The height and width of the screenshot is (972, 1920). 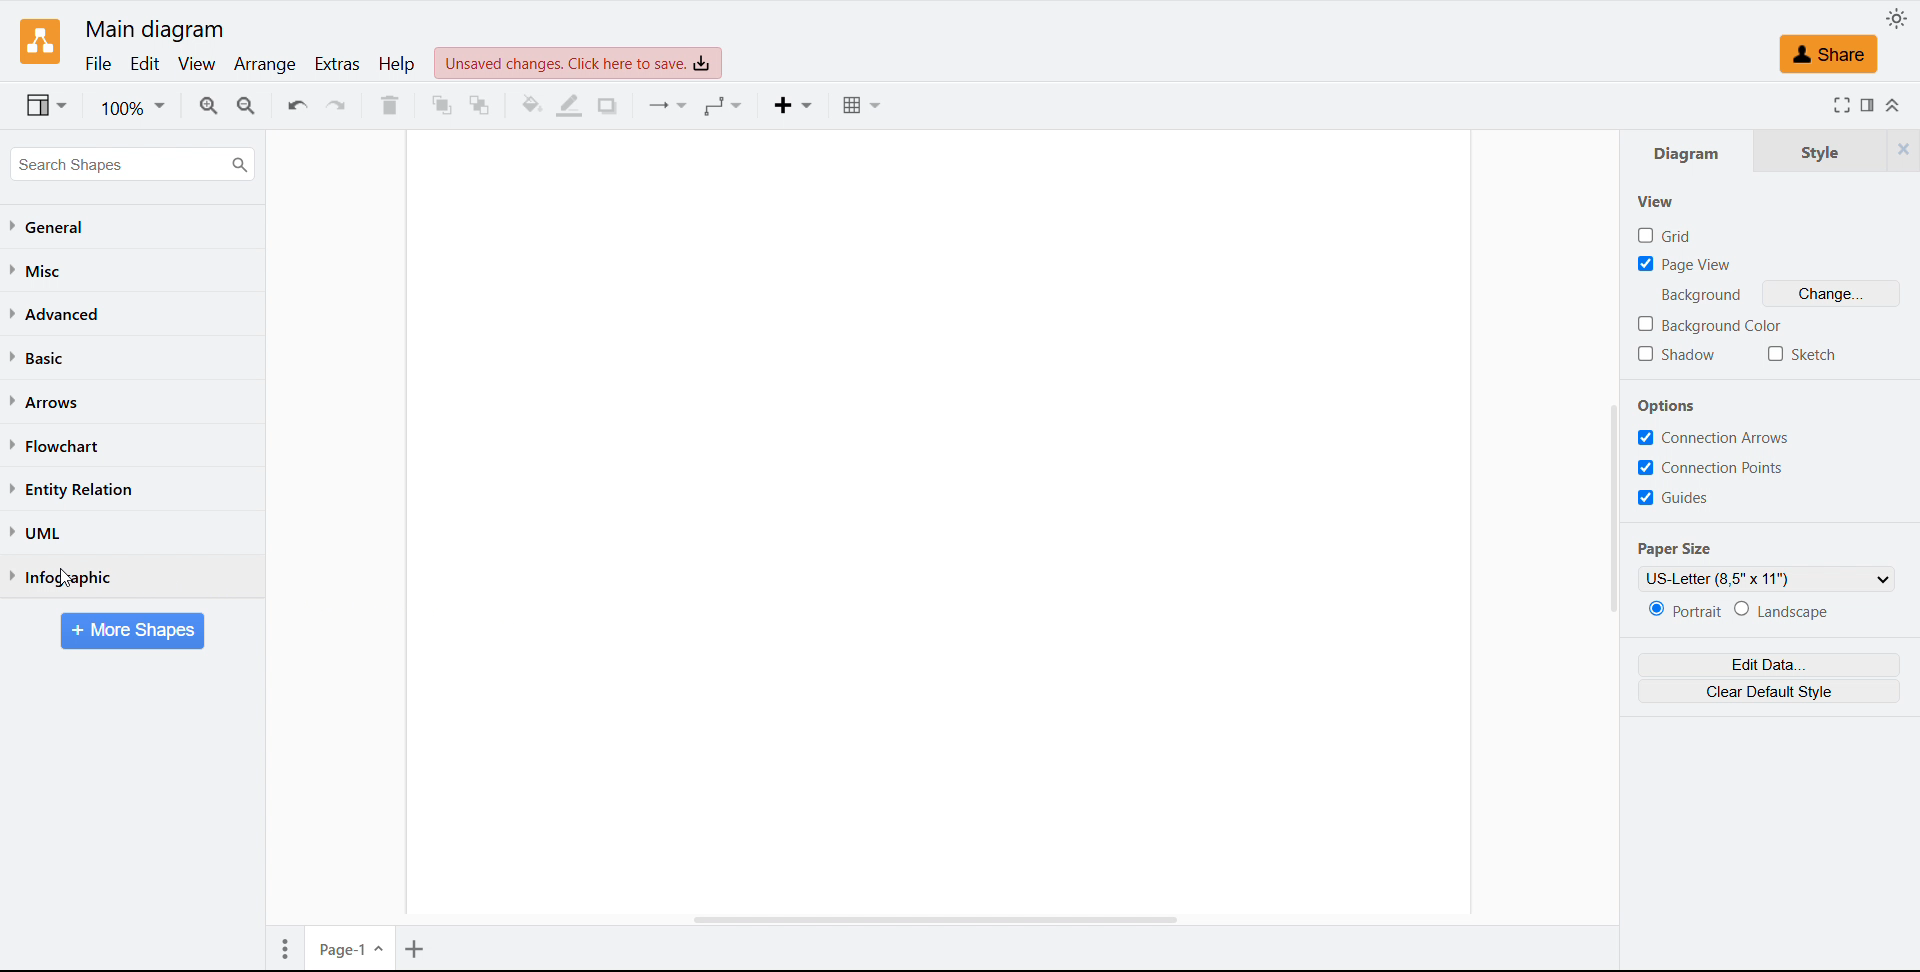 I want to click on Arrange , so click(x=266, y=65).